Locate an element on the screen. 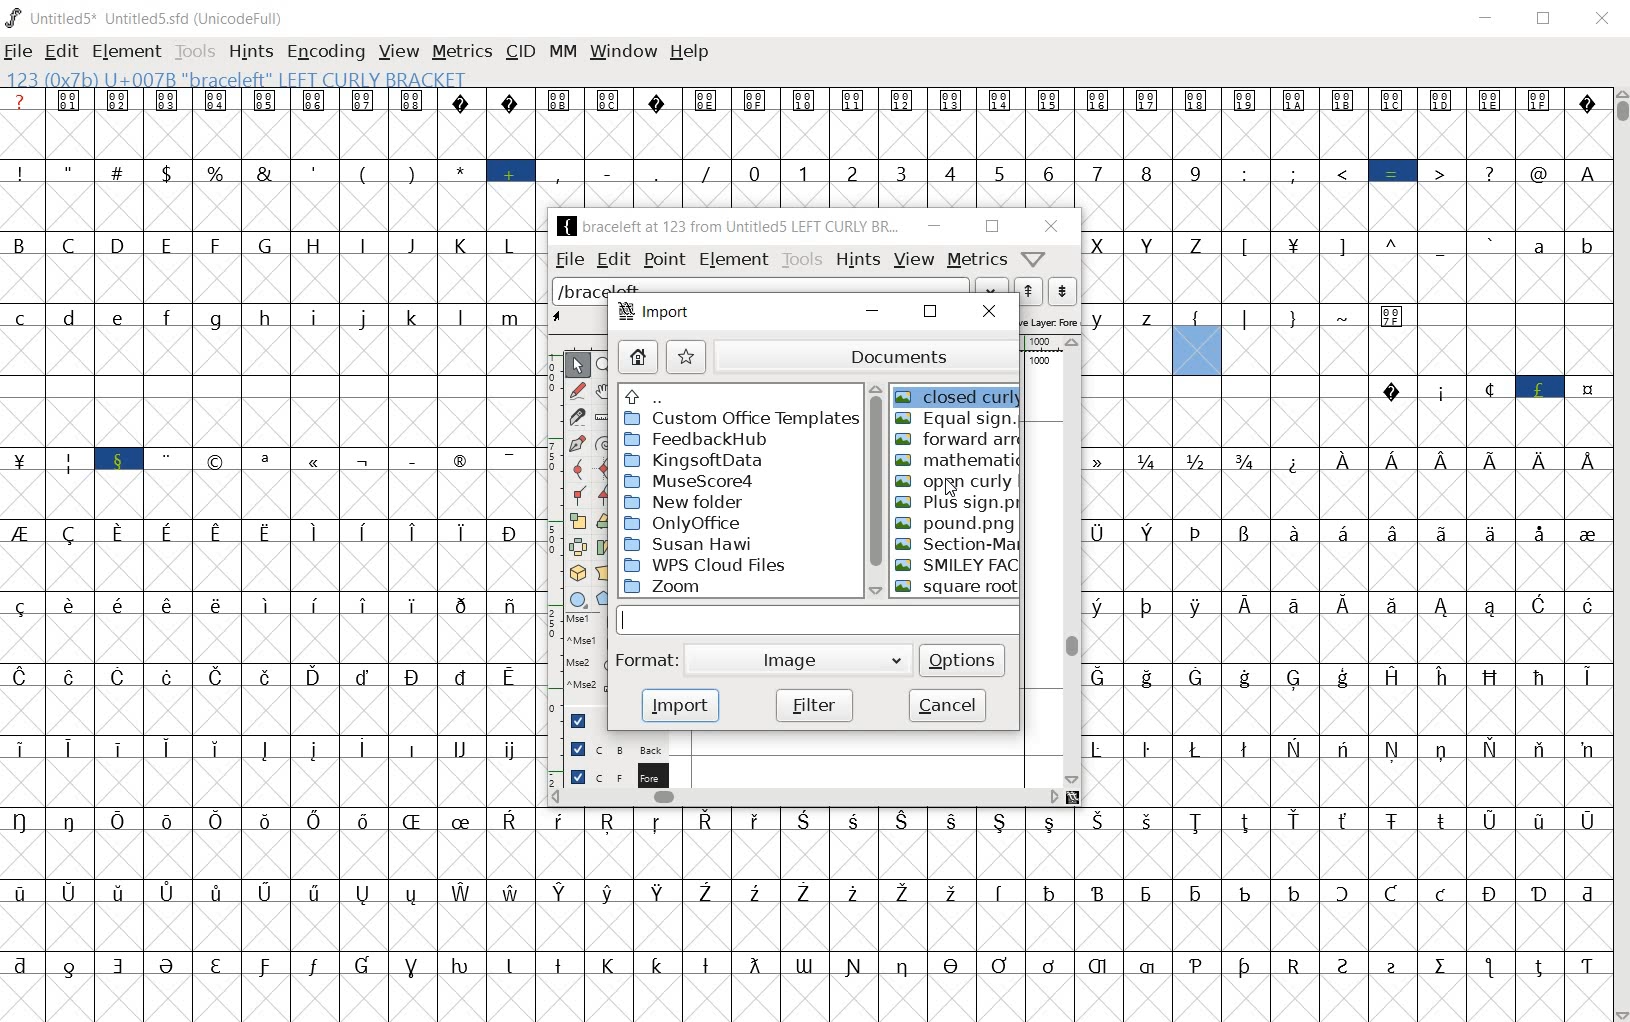 The height and width of the screenshot is (1022, 1630). close is located at coordinates (989, 316).